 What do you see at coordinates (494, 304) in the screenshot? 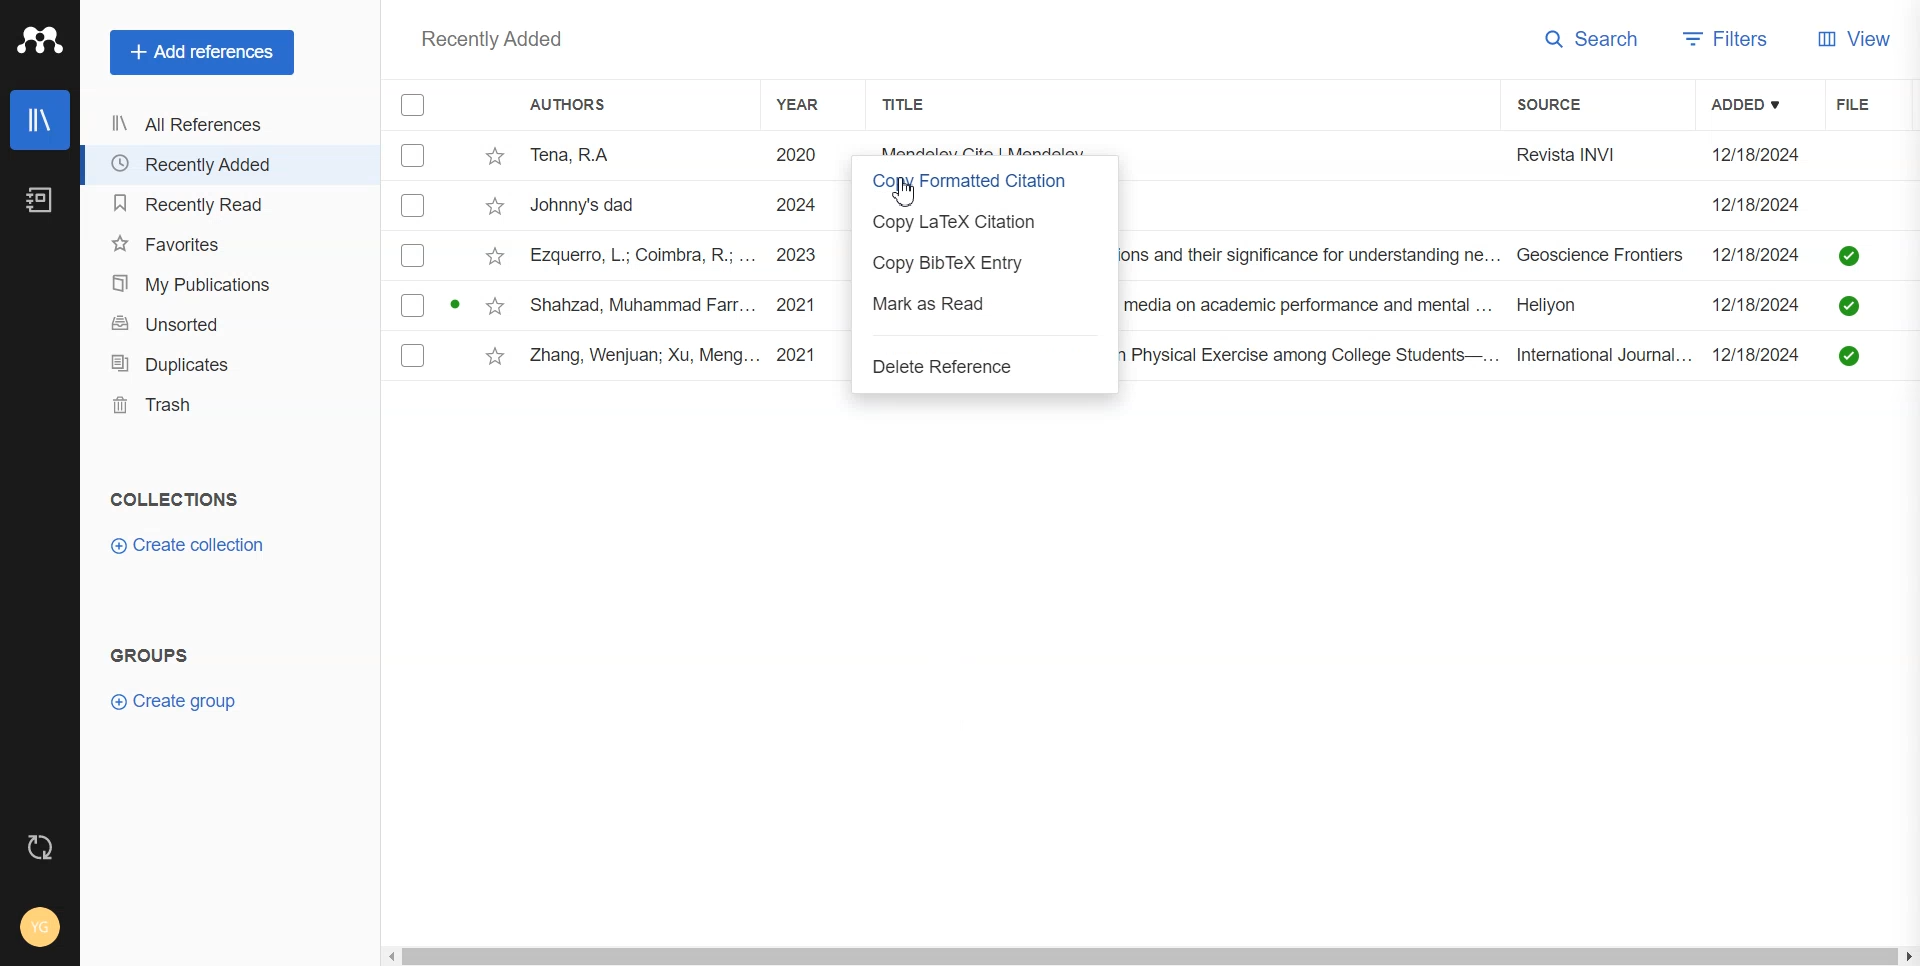
I see `Star` at bounding box center [494, 304].